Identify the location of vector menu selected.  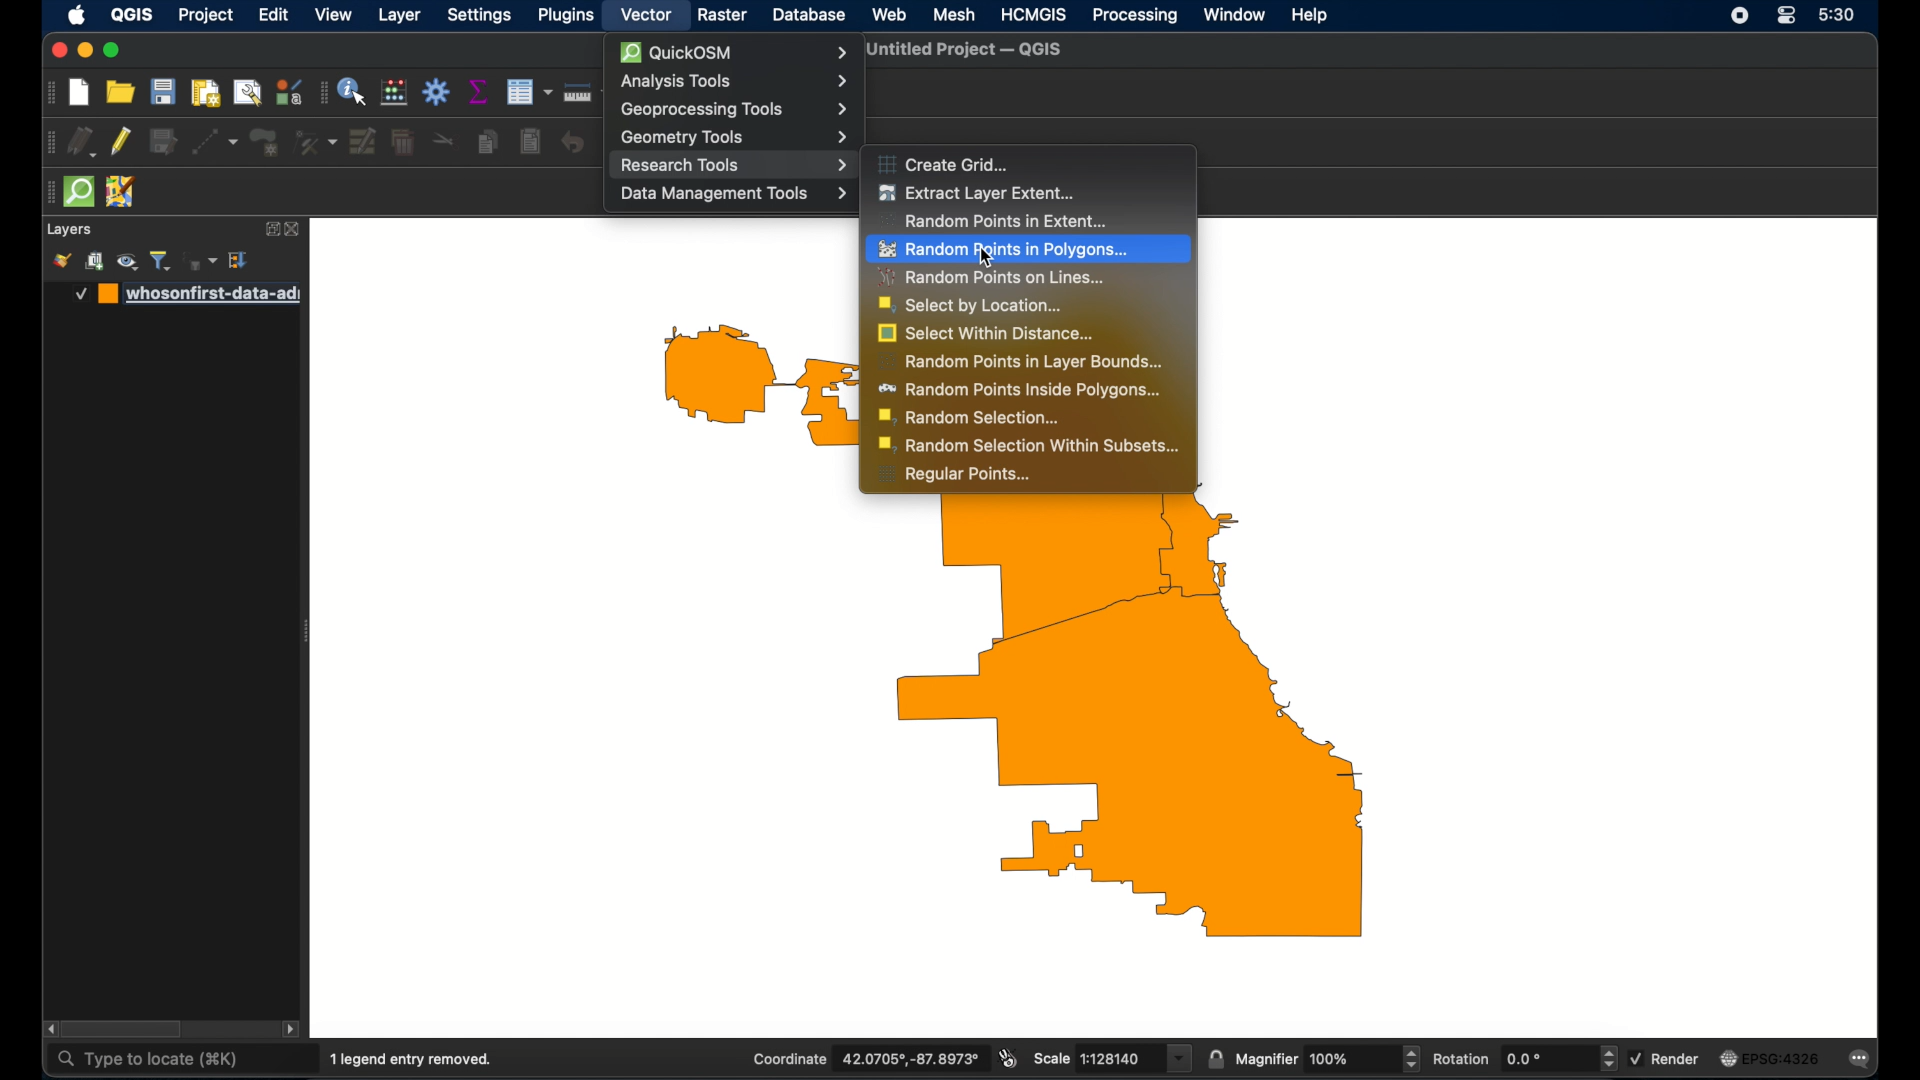
(647, 15).